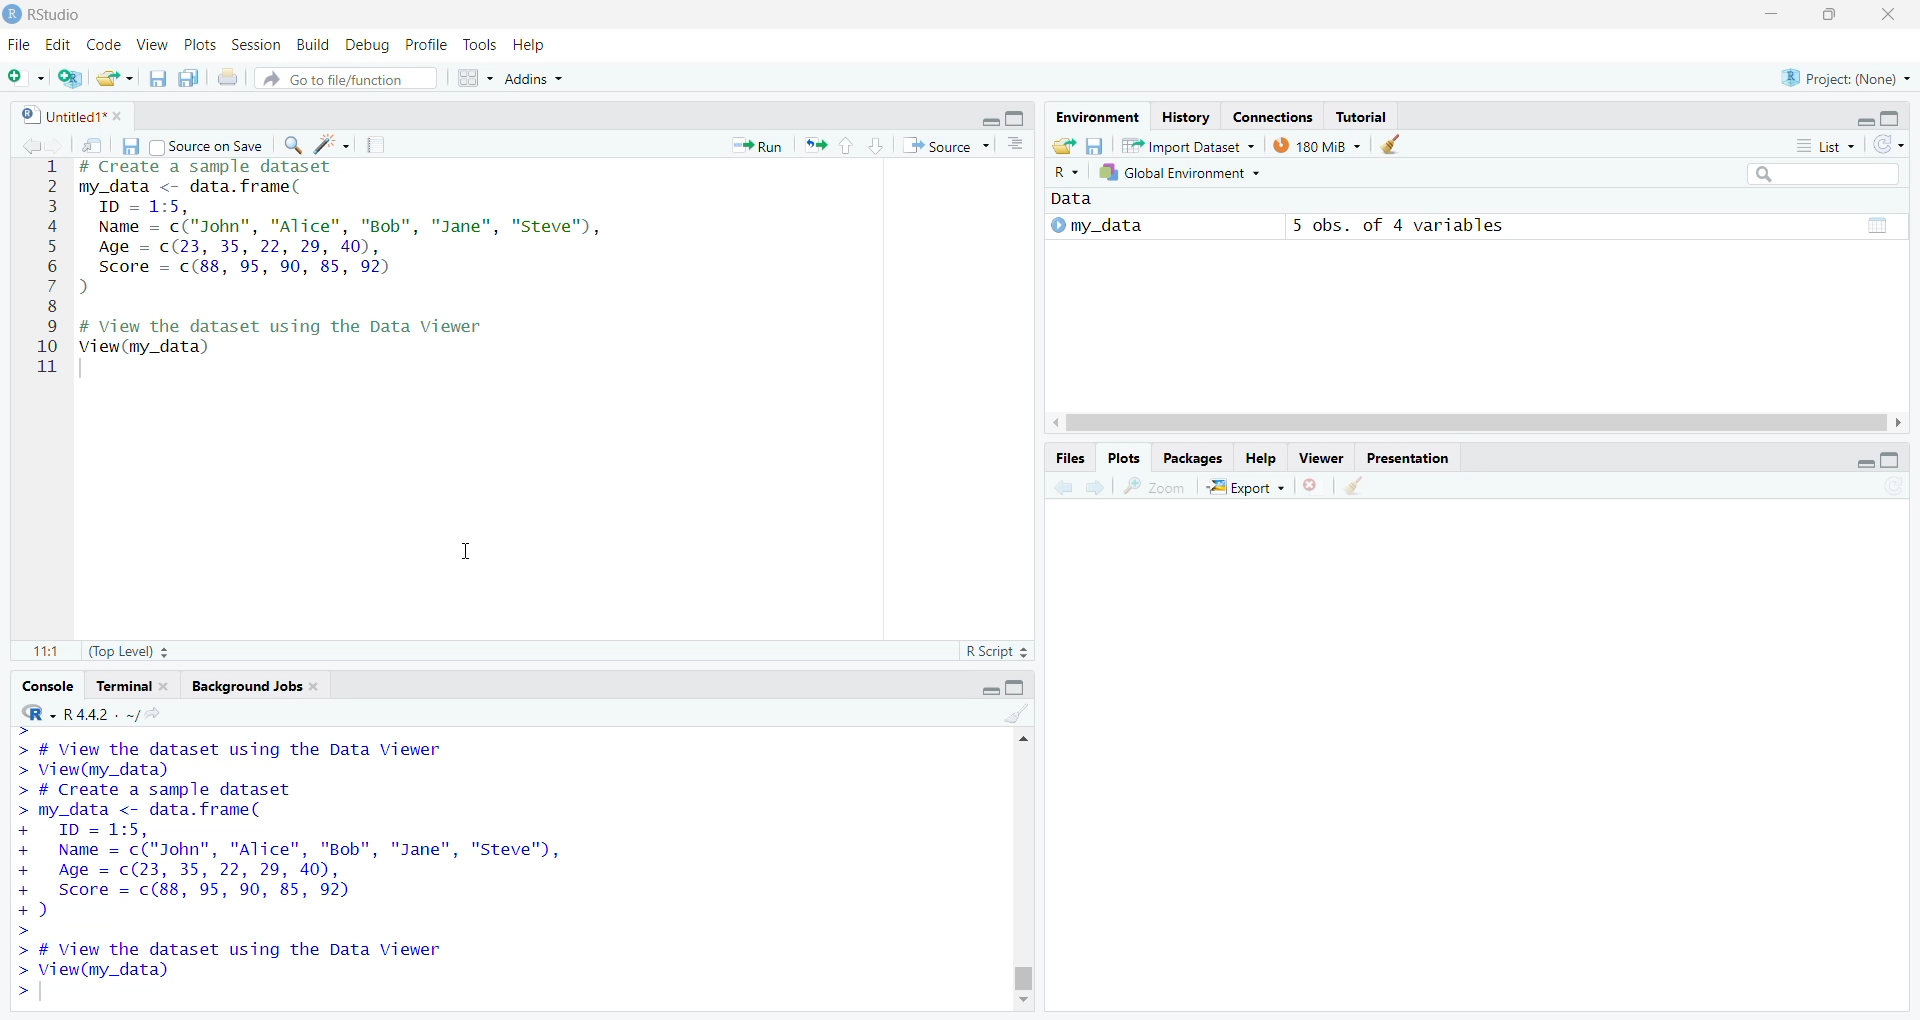 The width and height of the screenshot is (1920, 1020). I want to click on workspaces pane, so click(474, 81).